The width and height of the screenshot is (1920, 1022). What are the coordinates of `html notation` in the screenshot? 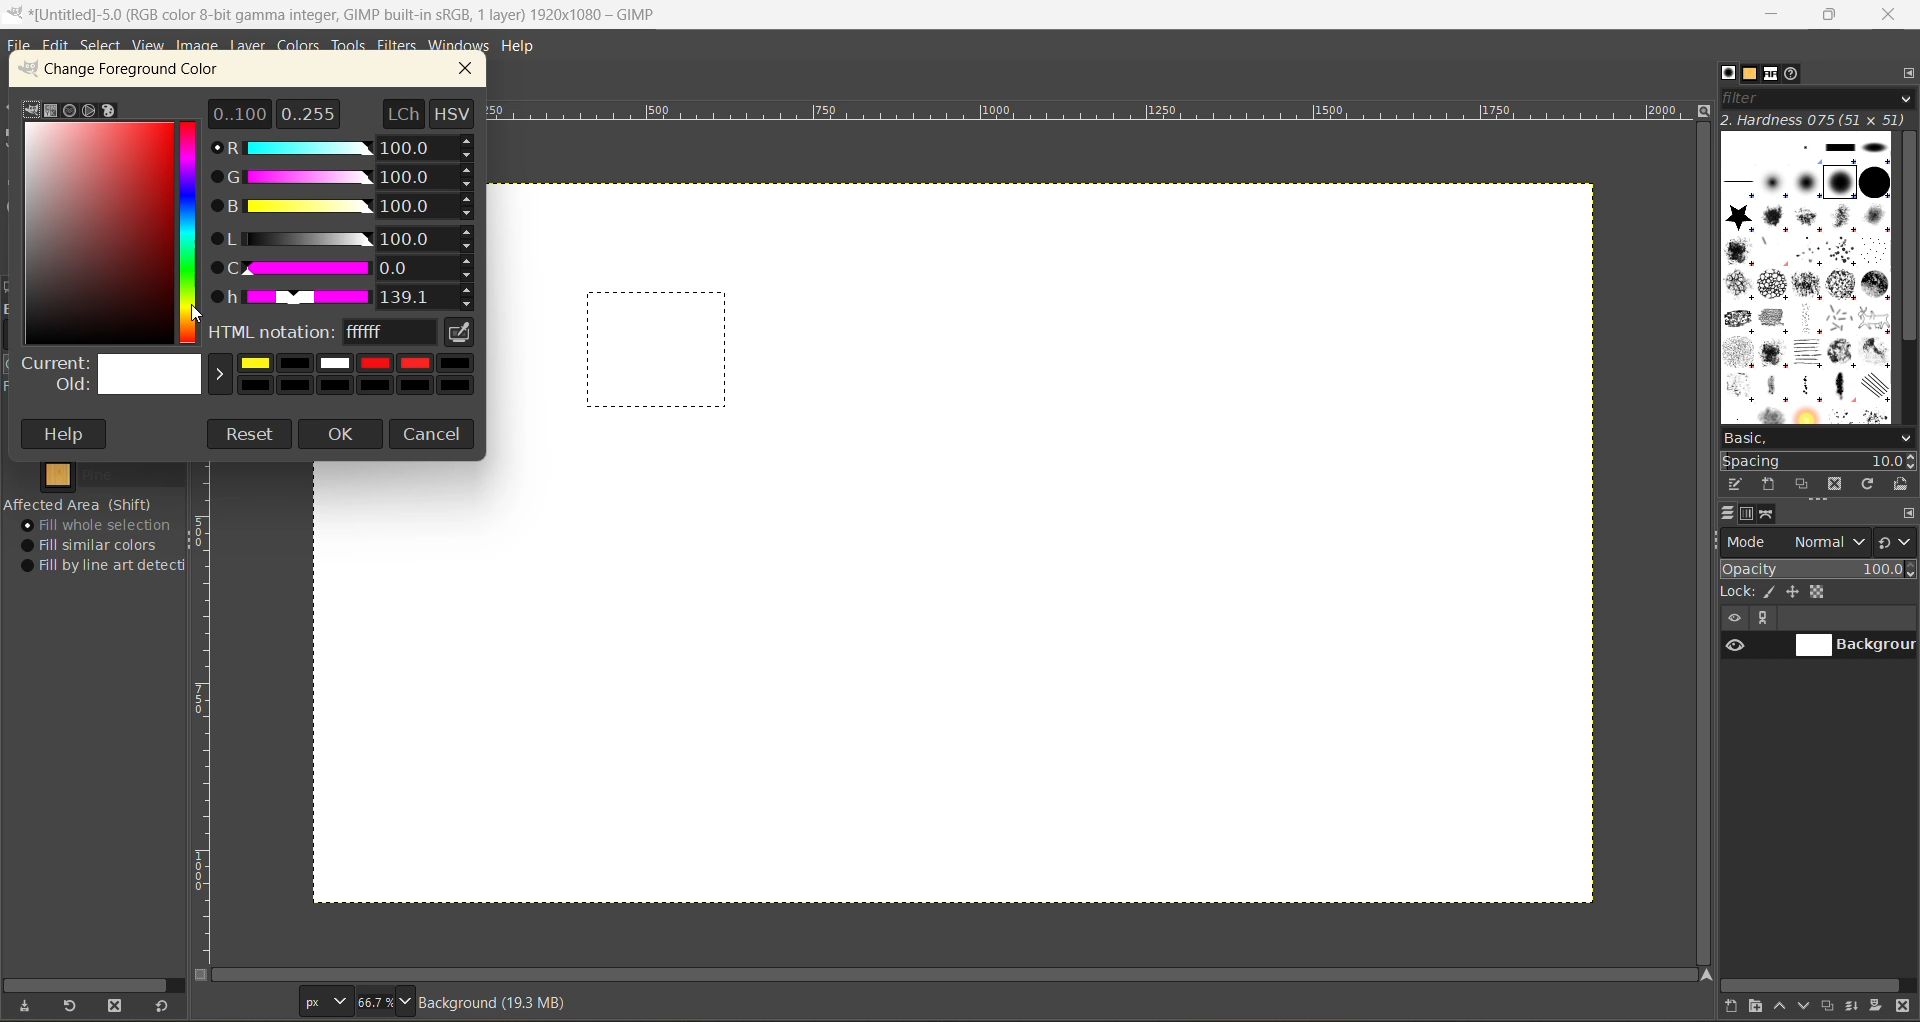 It's located at (324, 335).